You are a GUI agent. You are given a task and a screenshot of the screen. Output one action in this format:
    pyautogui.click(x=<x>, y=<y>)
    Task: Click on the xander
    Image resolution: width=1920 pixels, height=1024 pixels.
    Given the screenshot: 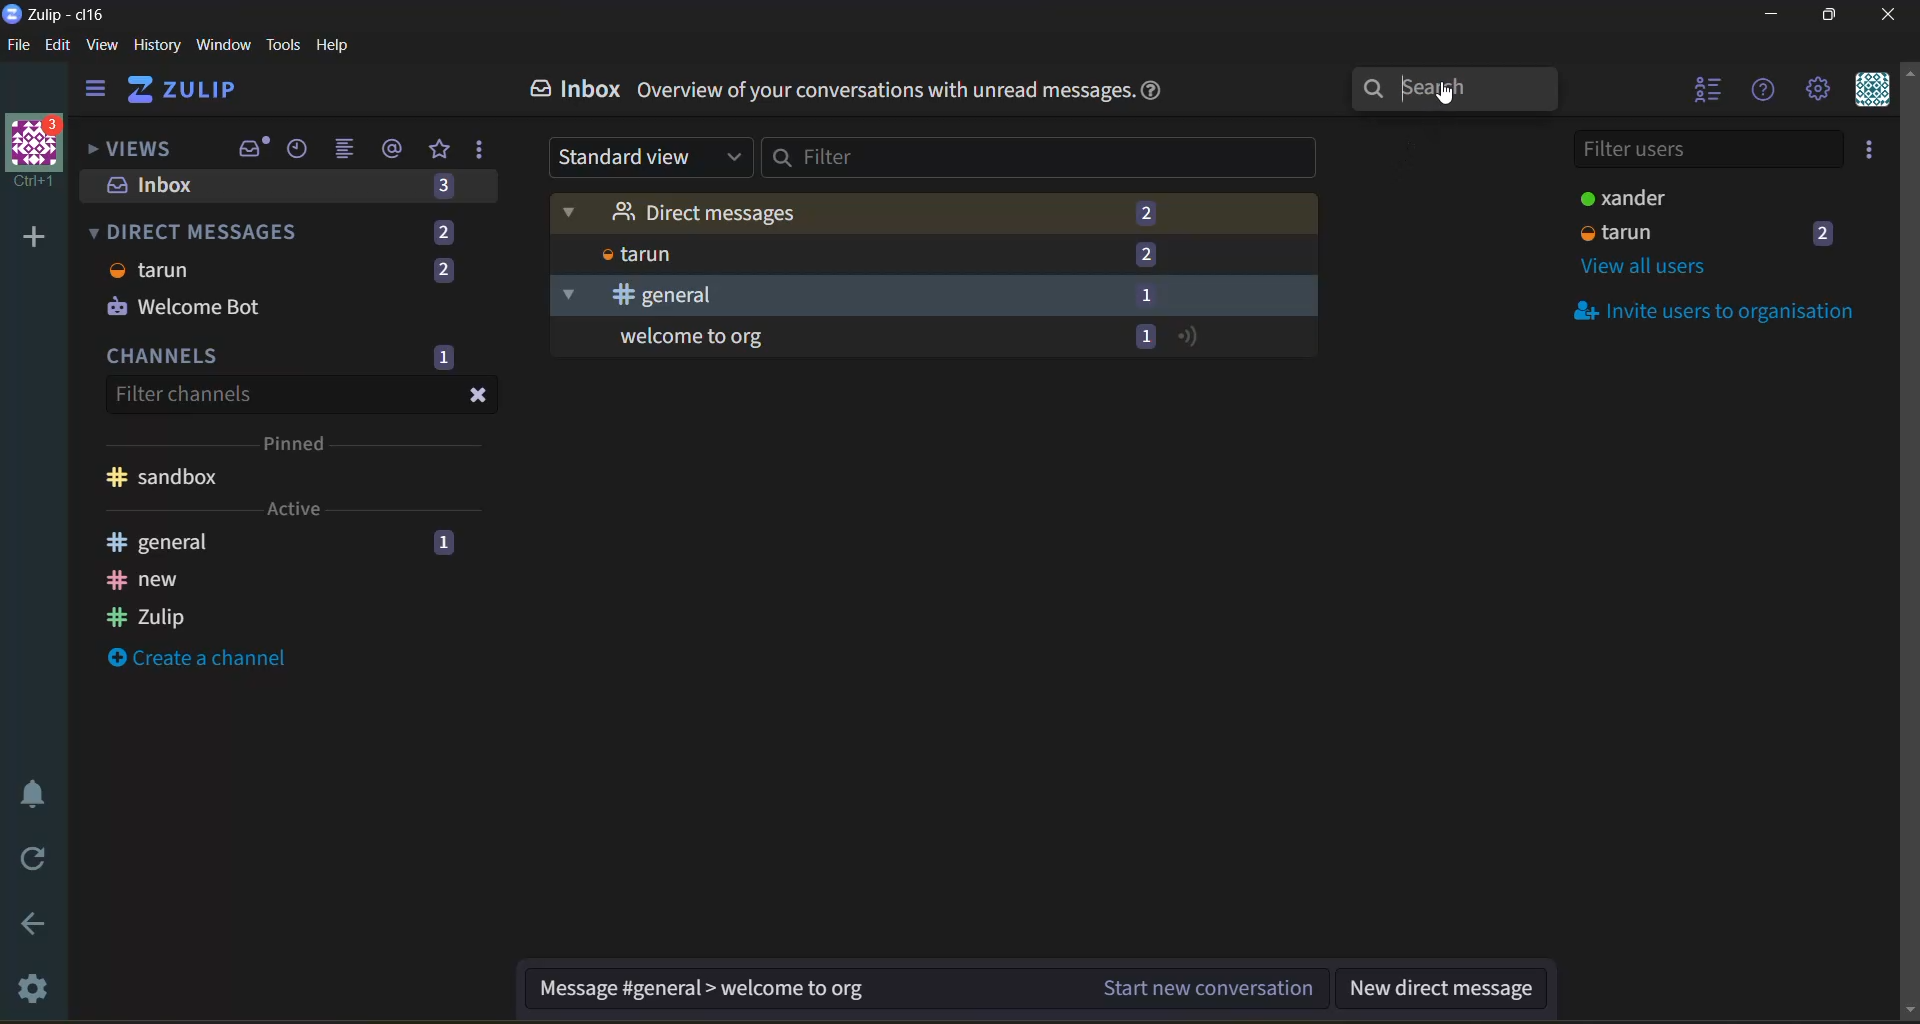 What is the action you would take?
    pyautogui.click(x=1619, y=197)
    